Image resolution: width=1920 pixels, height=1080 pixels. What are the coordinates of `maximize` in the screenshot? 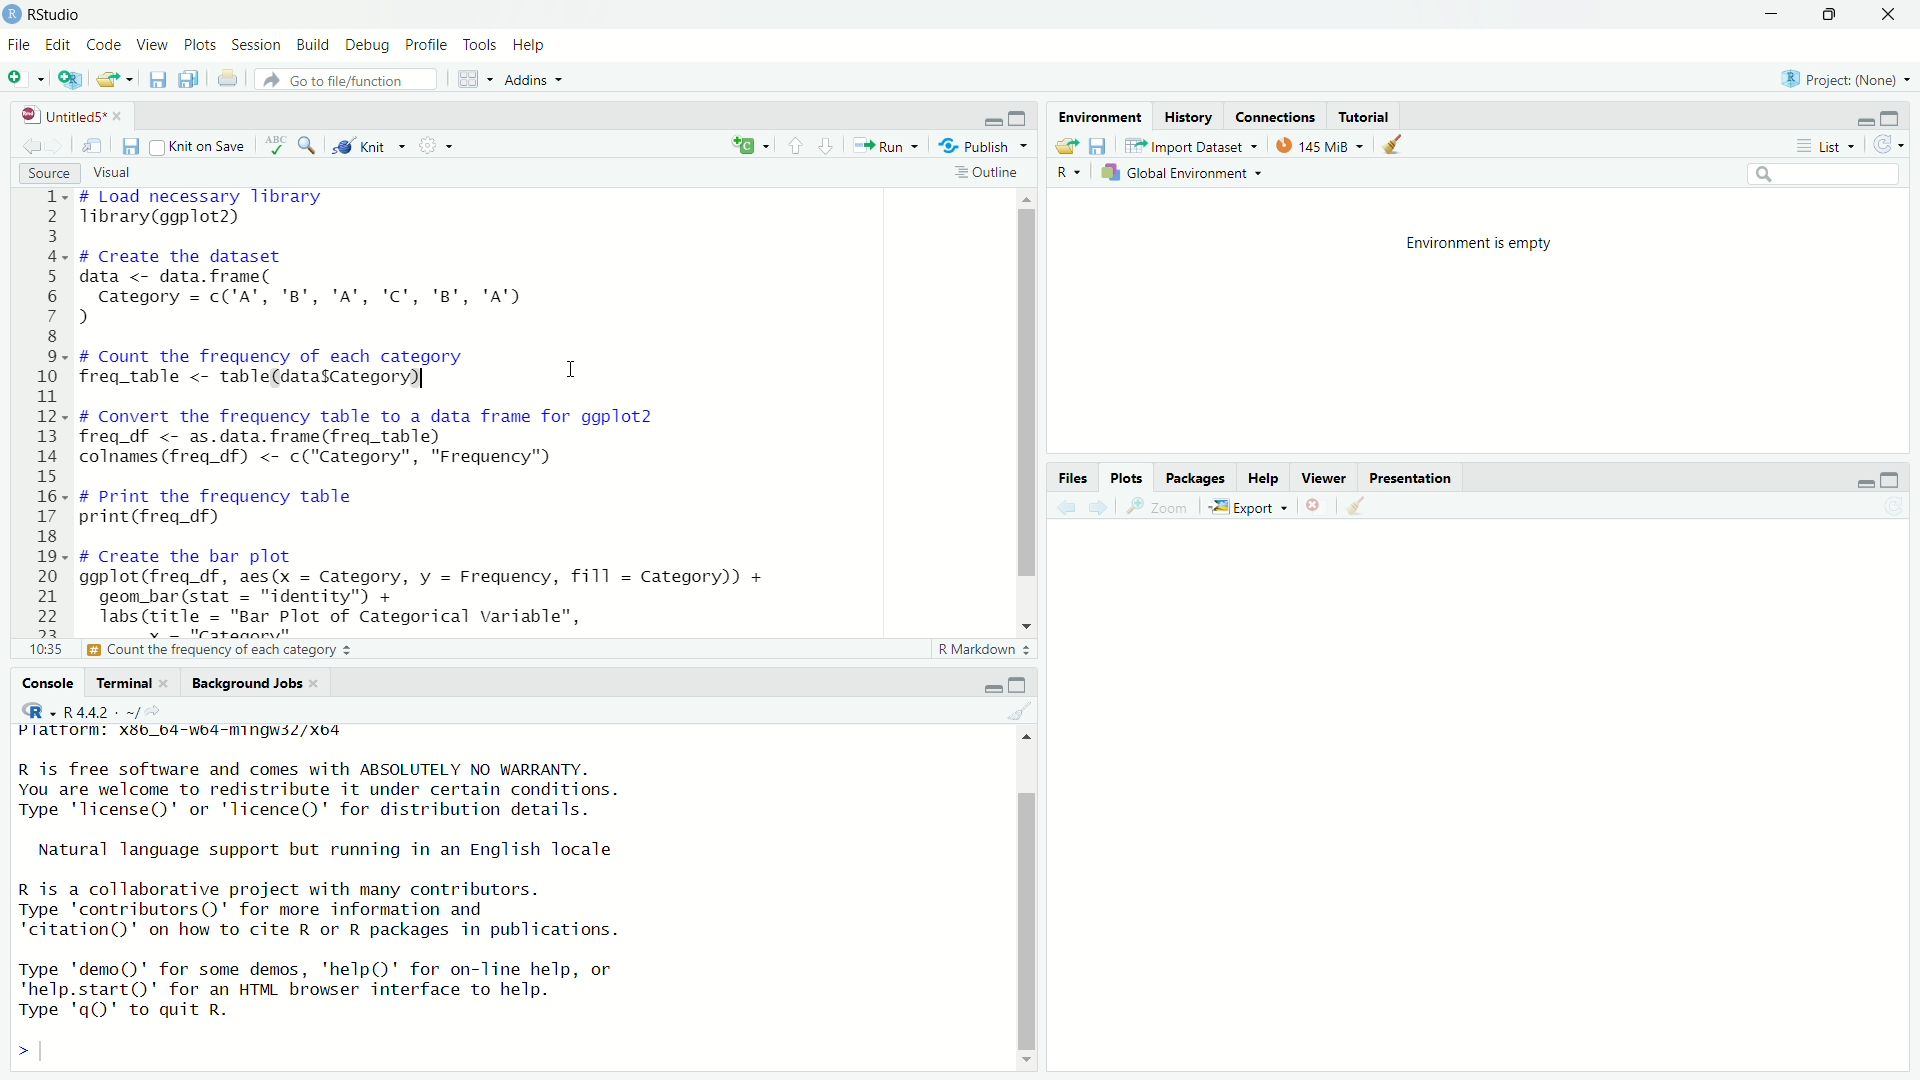 It's located at (1892, 119).